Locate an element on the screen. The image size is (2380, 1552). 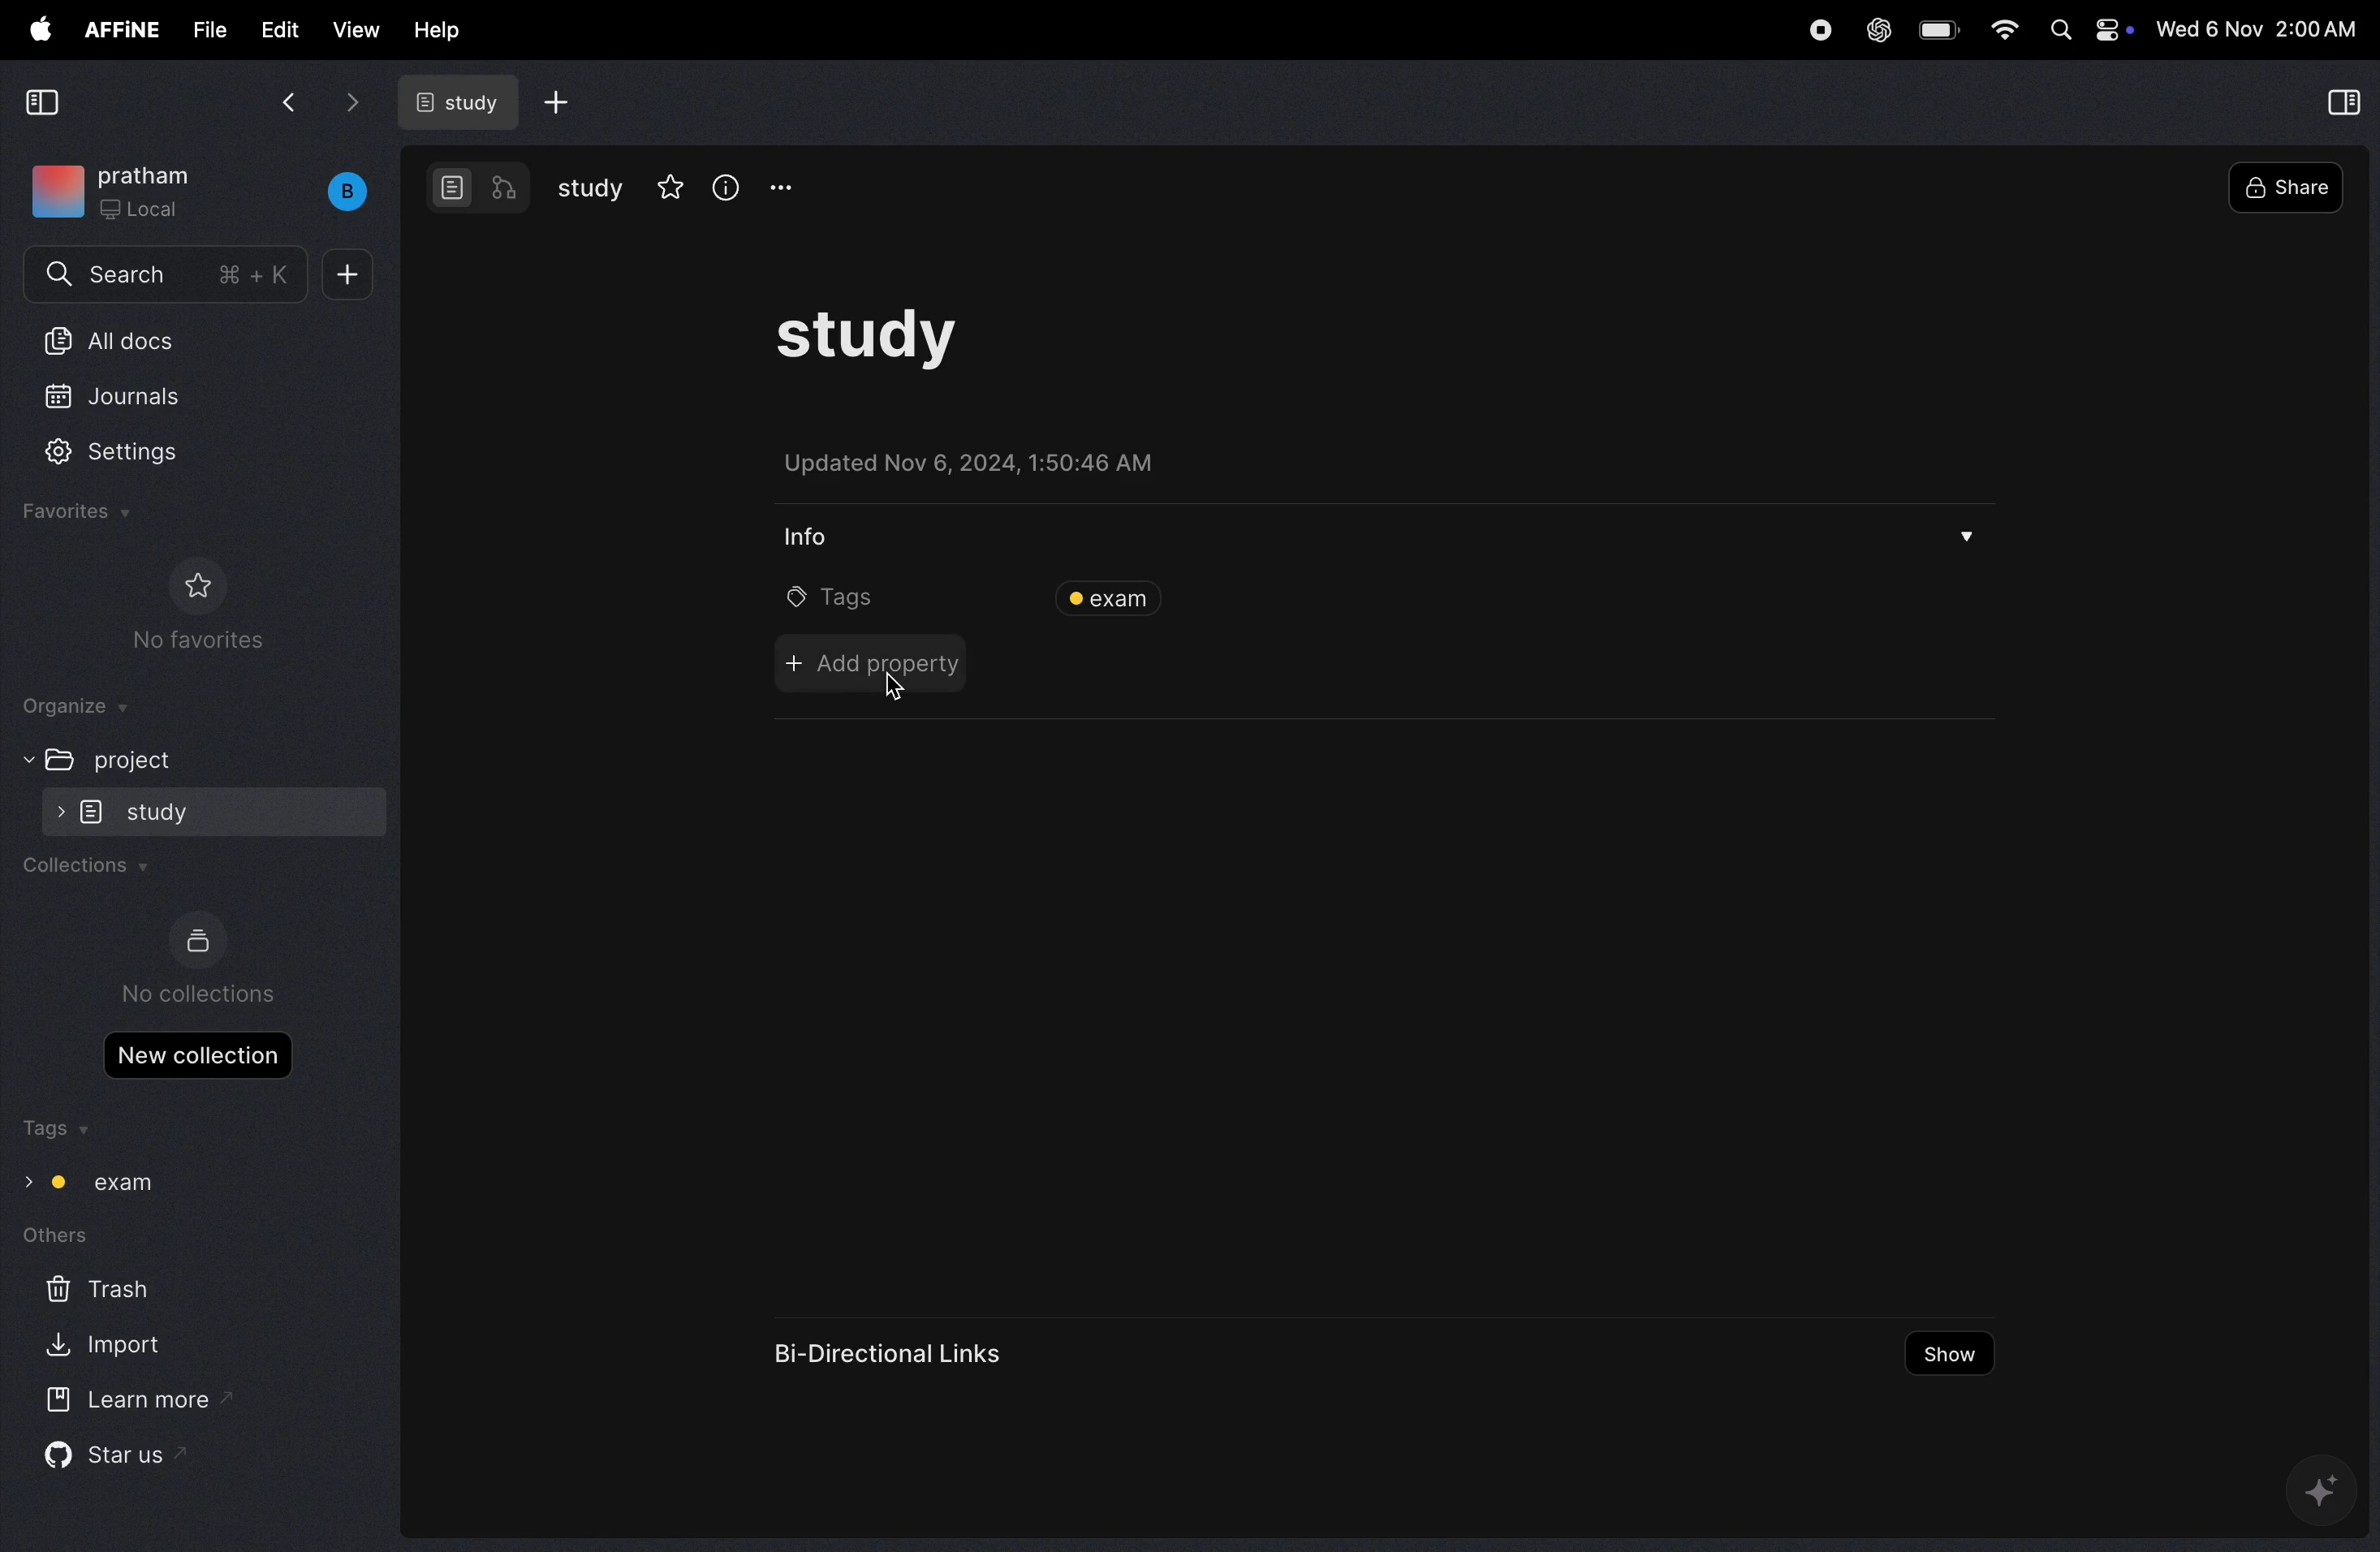
star us is located at coordinates (130, 1464).